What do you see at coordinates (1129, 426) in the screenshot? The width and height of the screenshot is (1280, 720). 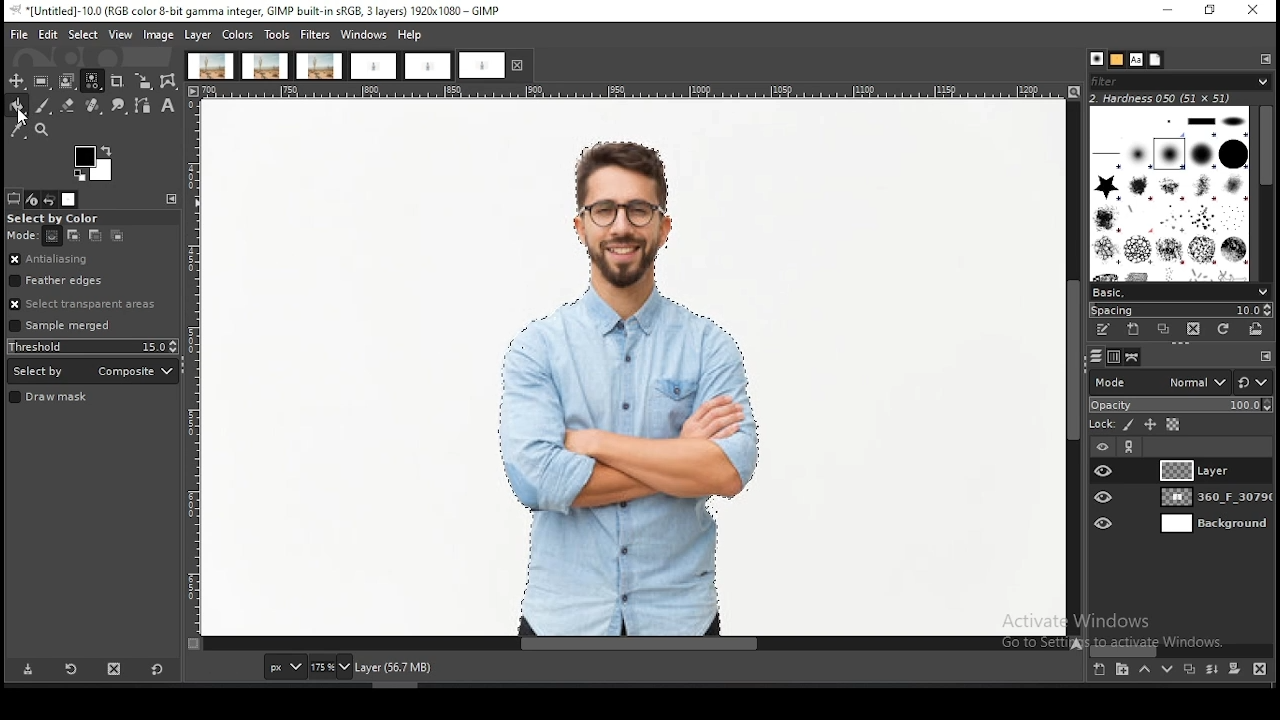 I see `lock pixels` at bounding box center [1129, 426].